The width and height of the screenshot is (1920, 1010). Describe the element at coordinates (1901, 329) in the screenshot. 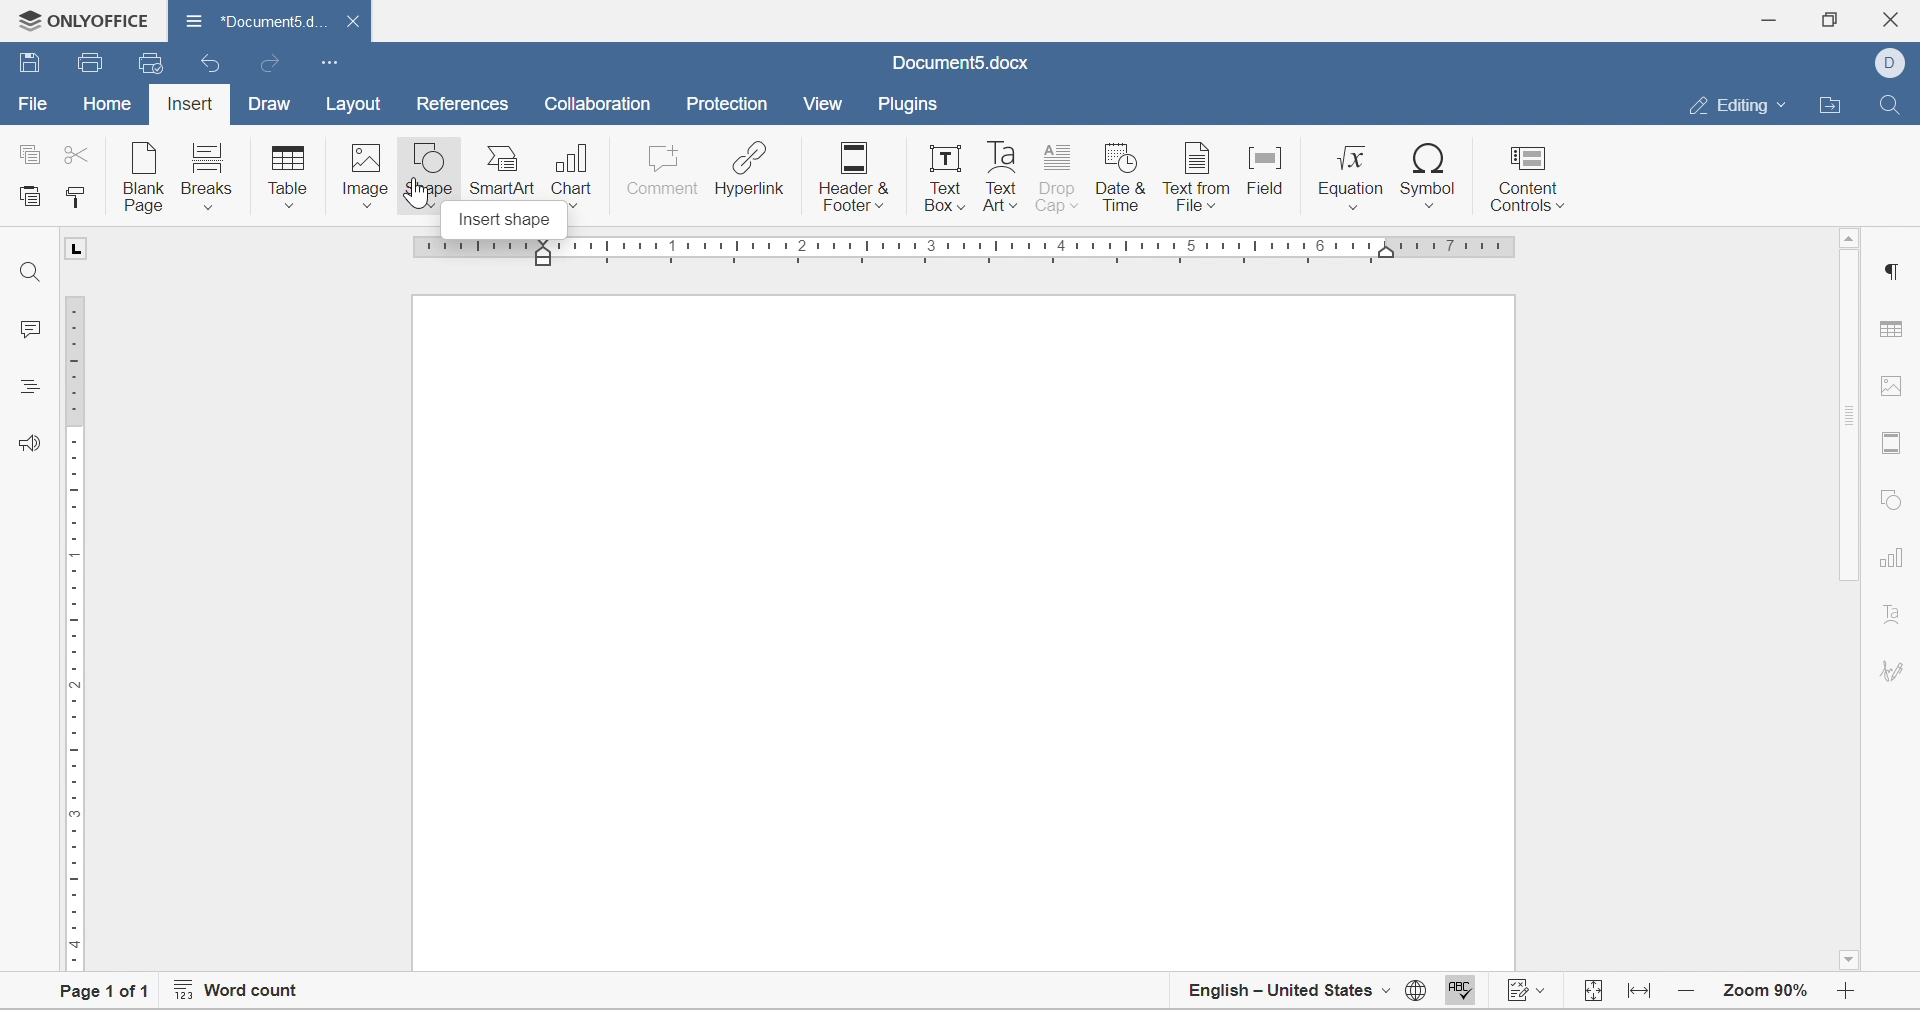

I see `table settings` at that location.